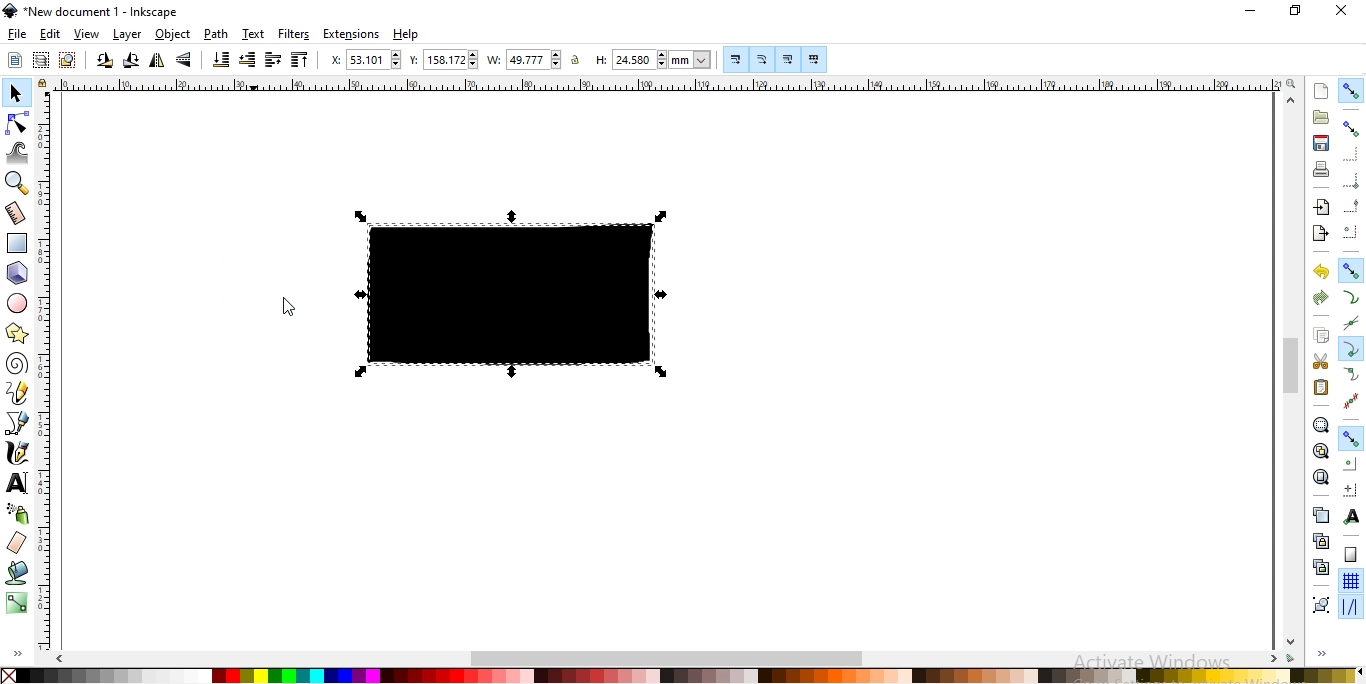  I want to click on snap text anchors and baselines, so click(1353, 517).